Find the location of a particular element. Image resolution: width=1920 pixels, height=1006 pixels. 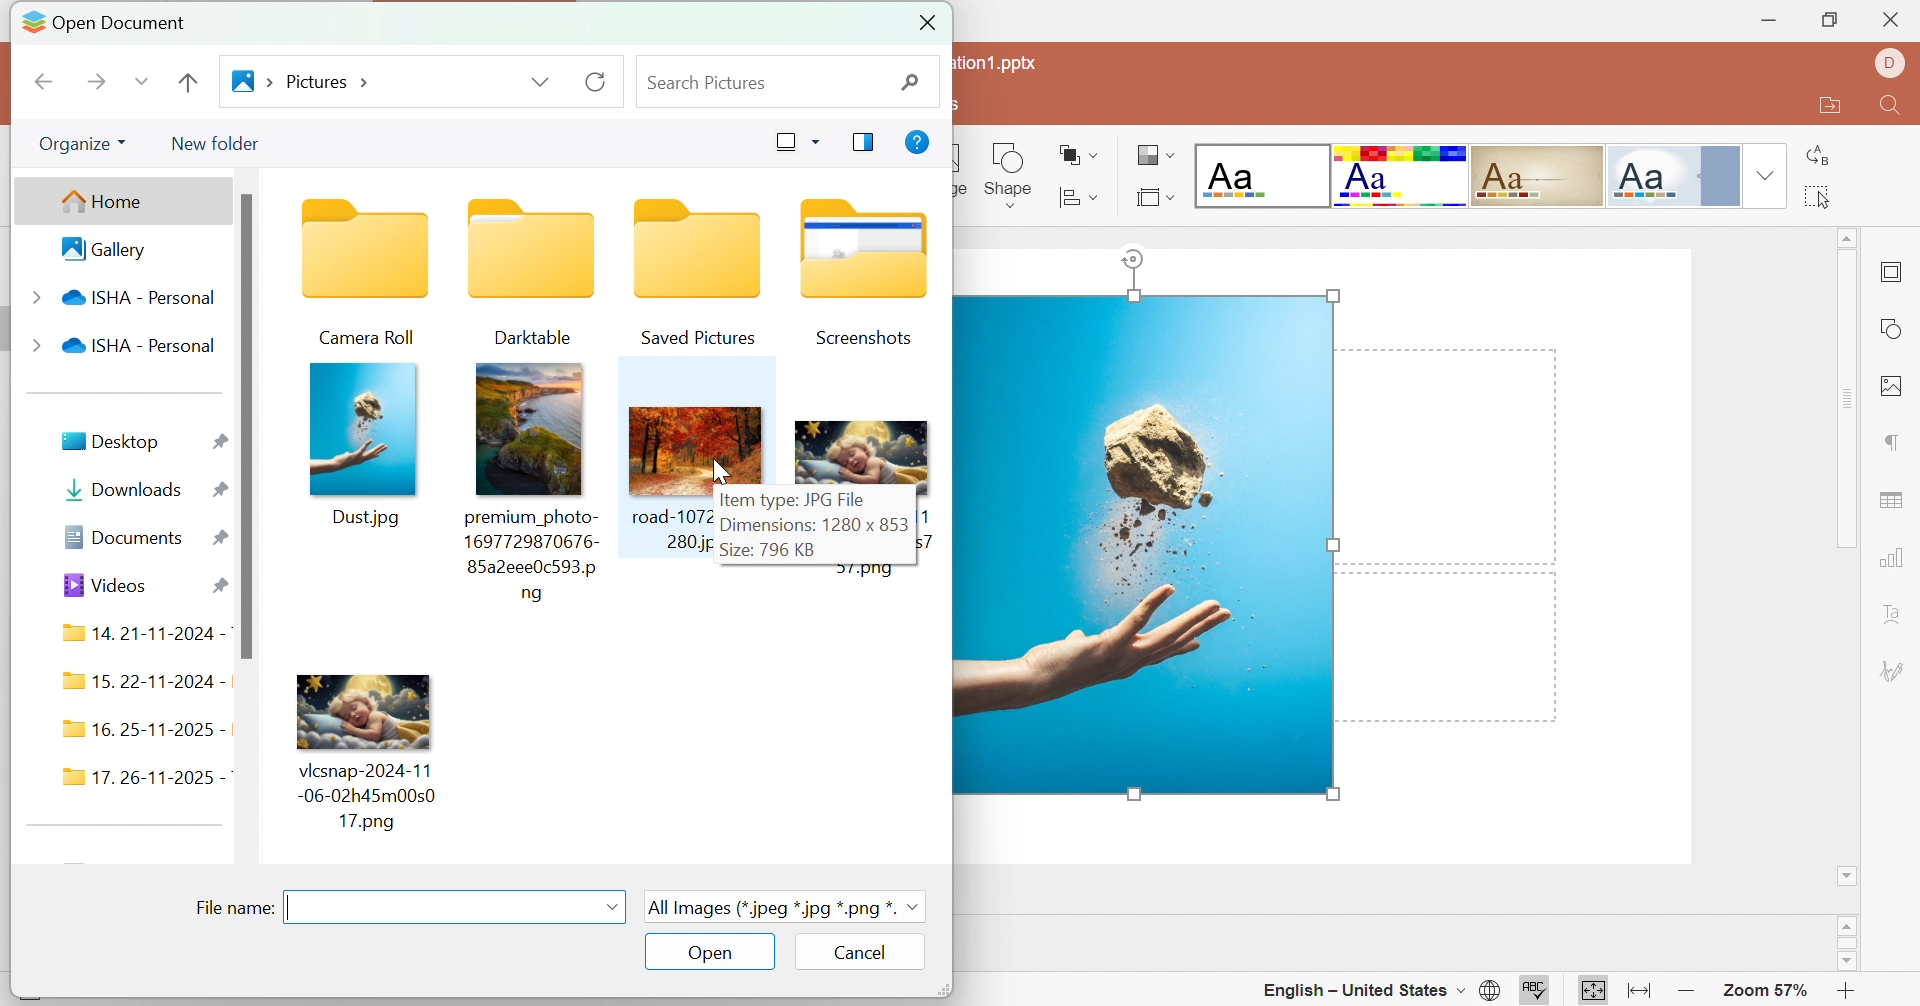

Gallery is located at coordinates (108, 245).